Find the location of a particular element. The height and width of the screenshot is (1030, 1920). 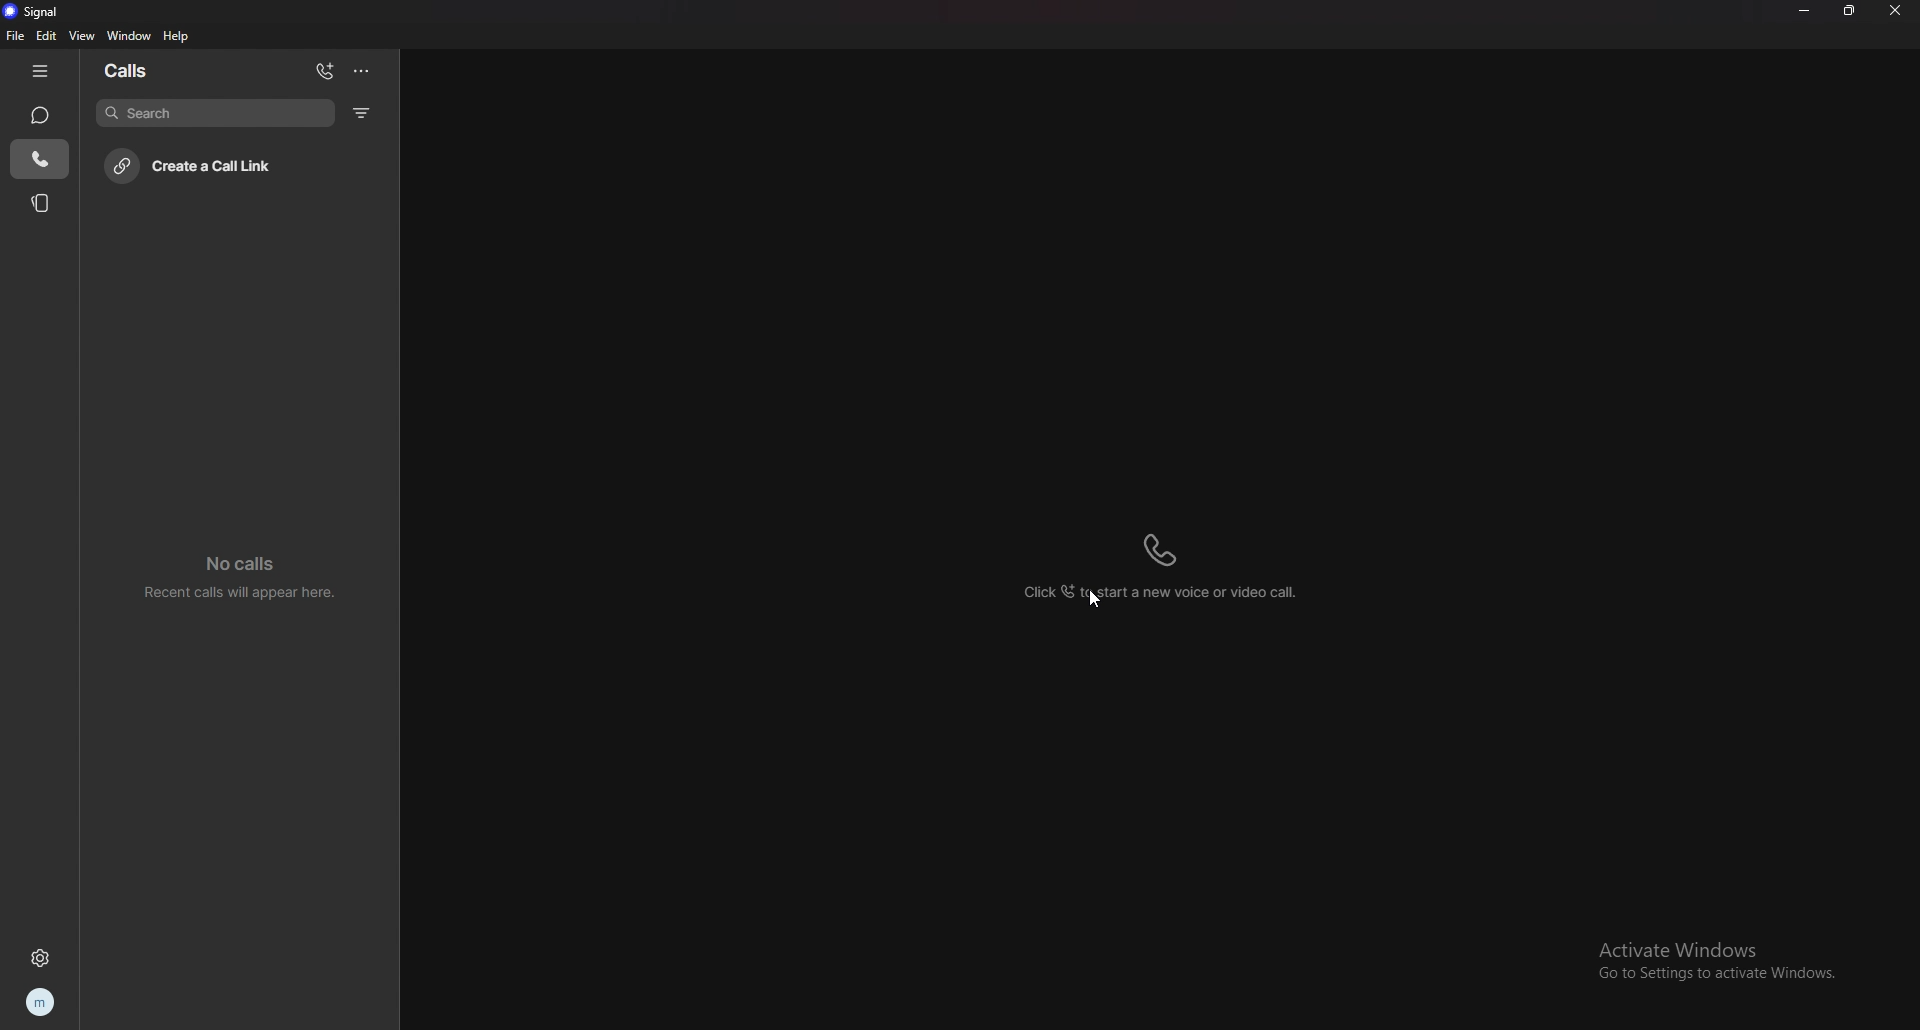

file is located at coordinates (13, 35).